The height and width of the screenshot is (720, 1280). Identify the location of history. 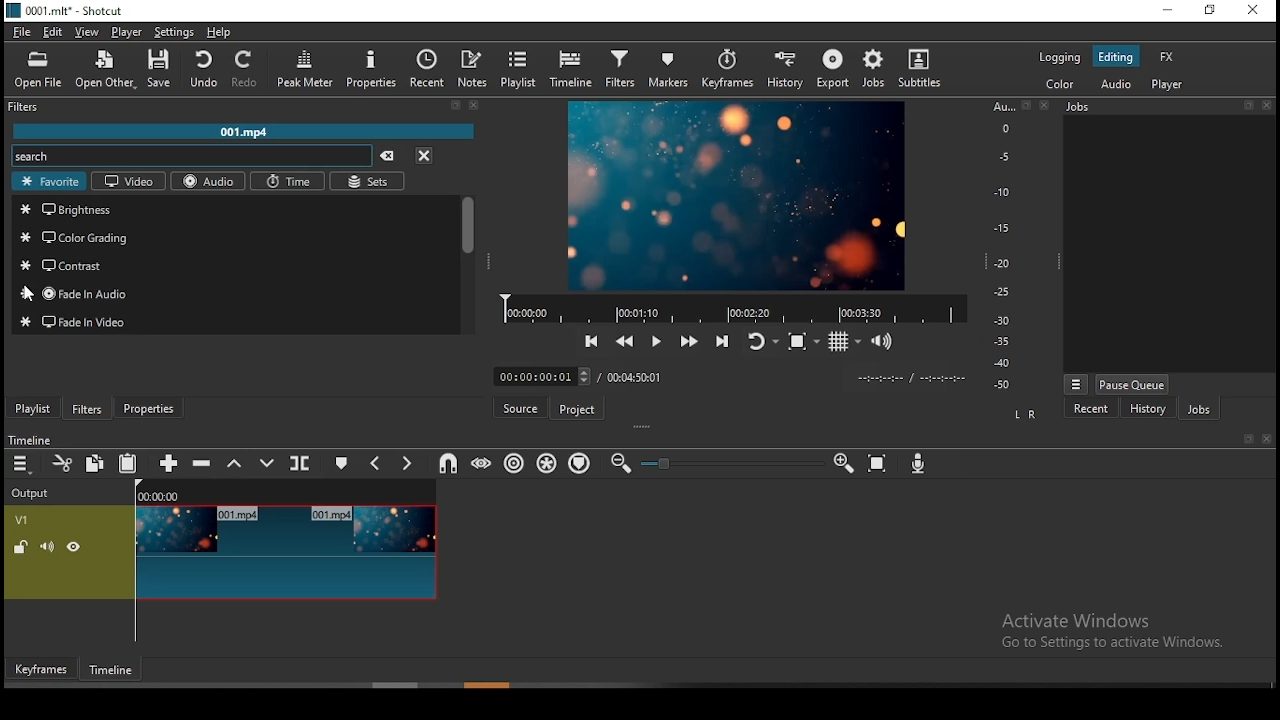
(1150, 408).